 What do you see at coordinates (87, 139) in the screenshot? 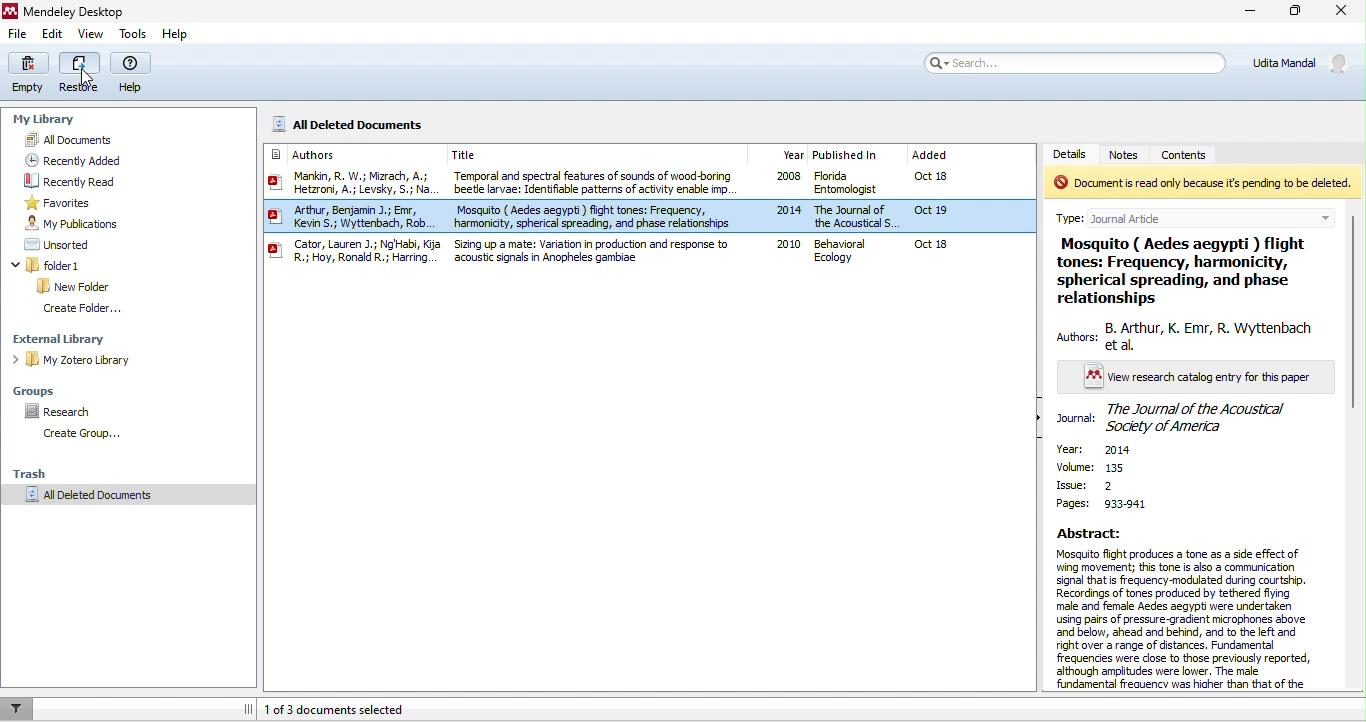
I see `all documents` at bounding box center [87, 139].